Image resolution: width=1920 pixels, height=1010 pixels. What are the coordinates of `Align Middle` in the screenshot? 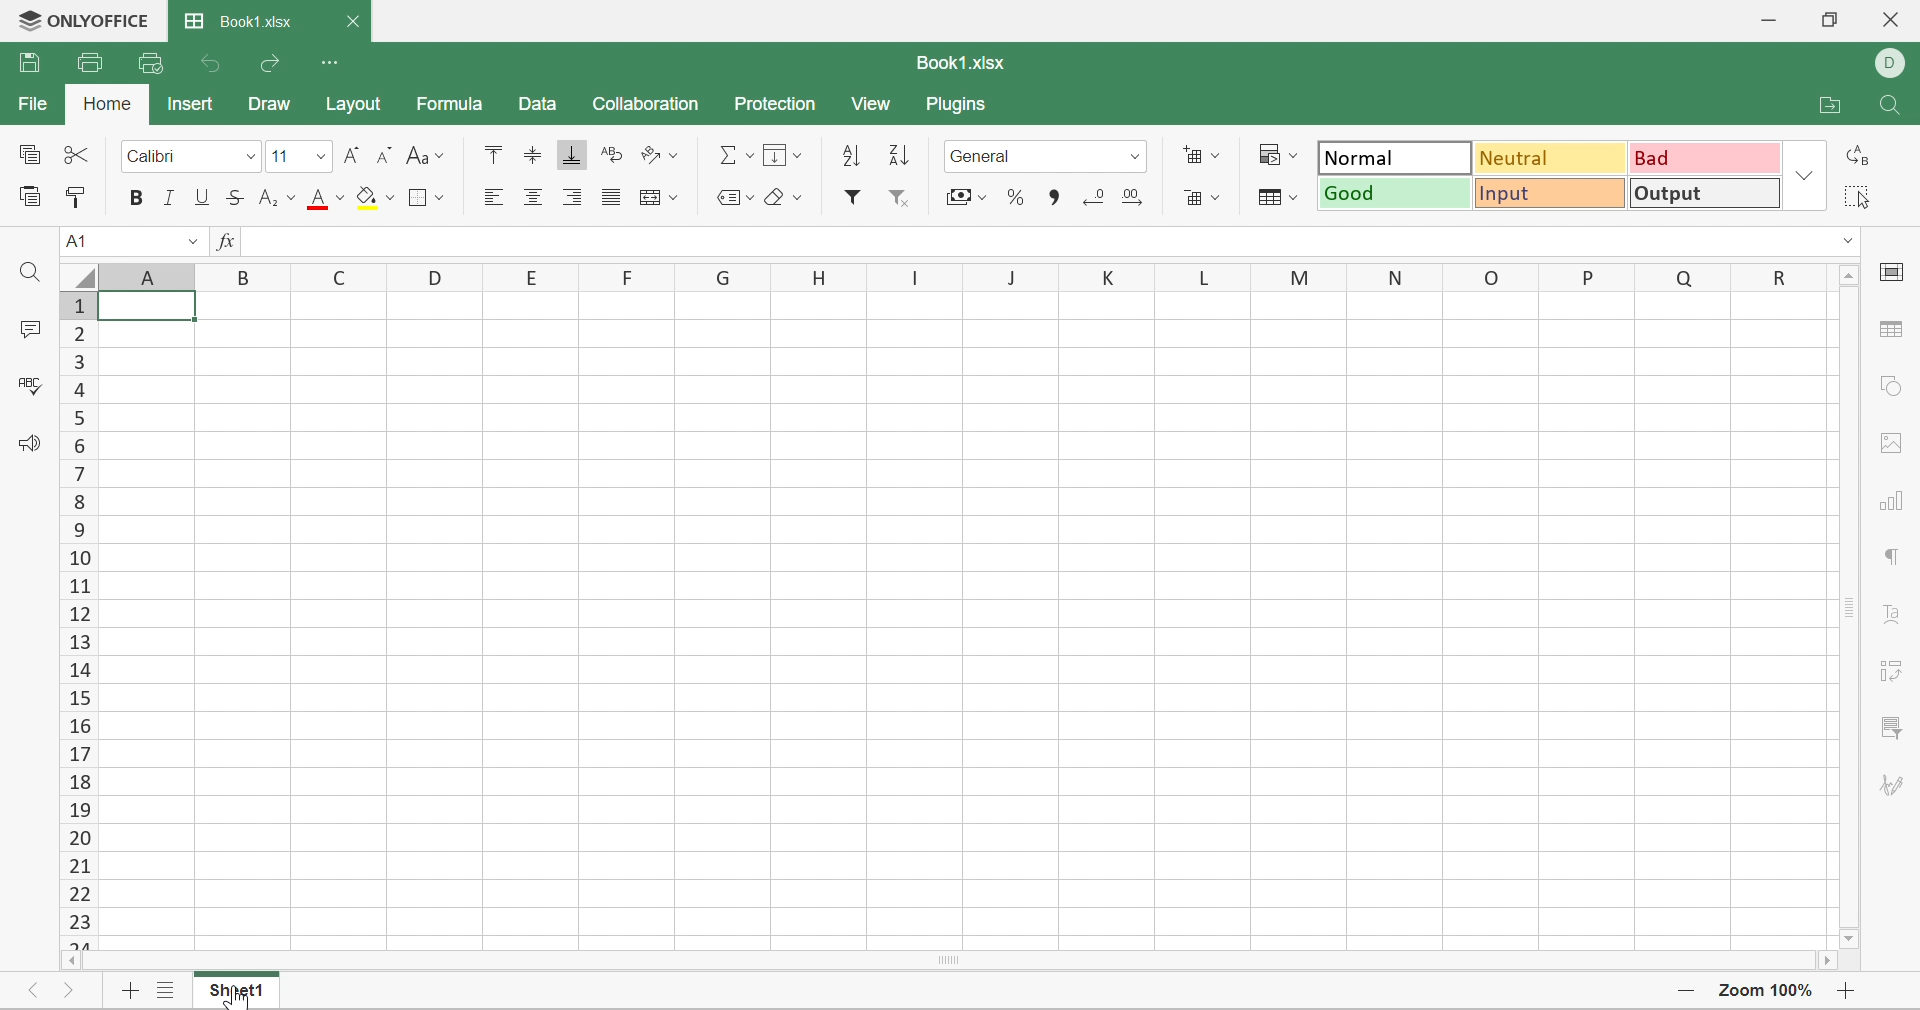 It's located at (535, 157).